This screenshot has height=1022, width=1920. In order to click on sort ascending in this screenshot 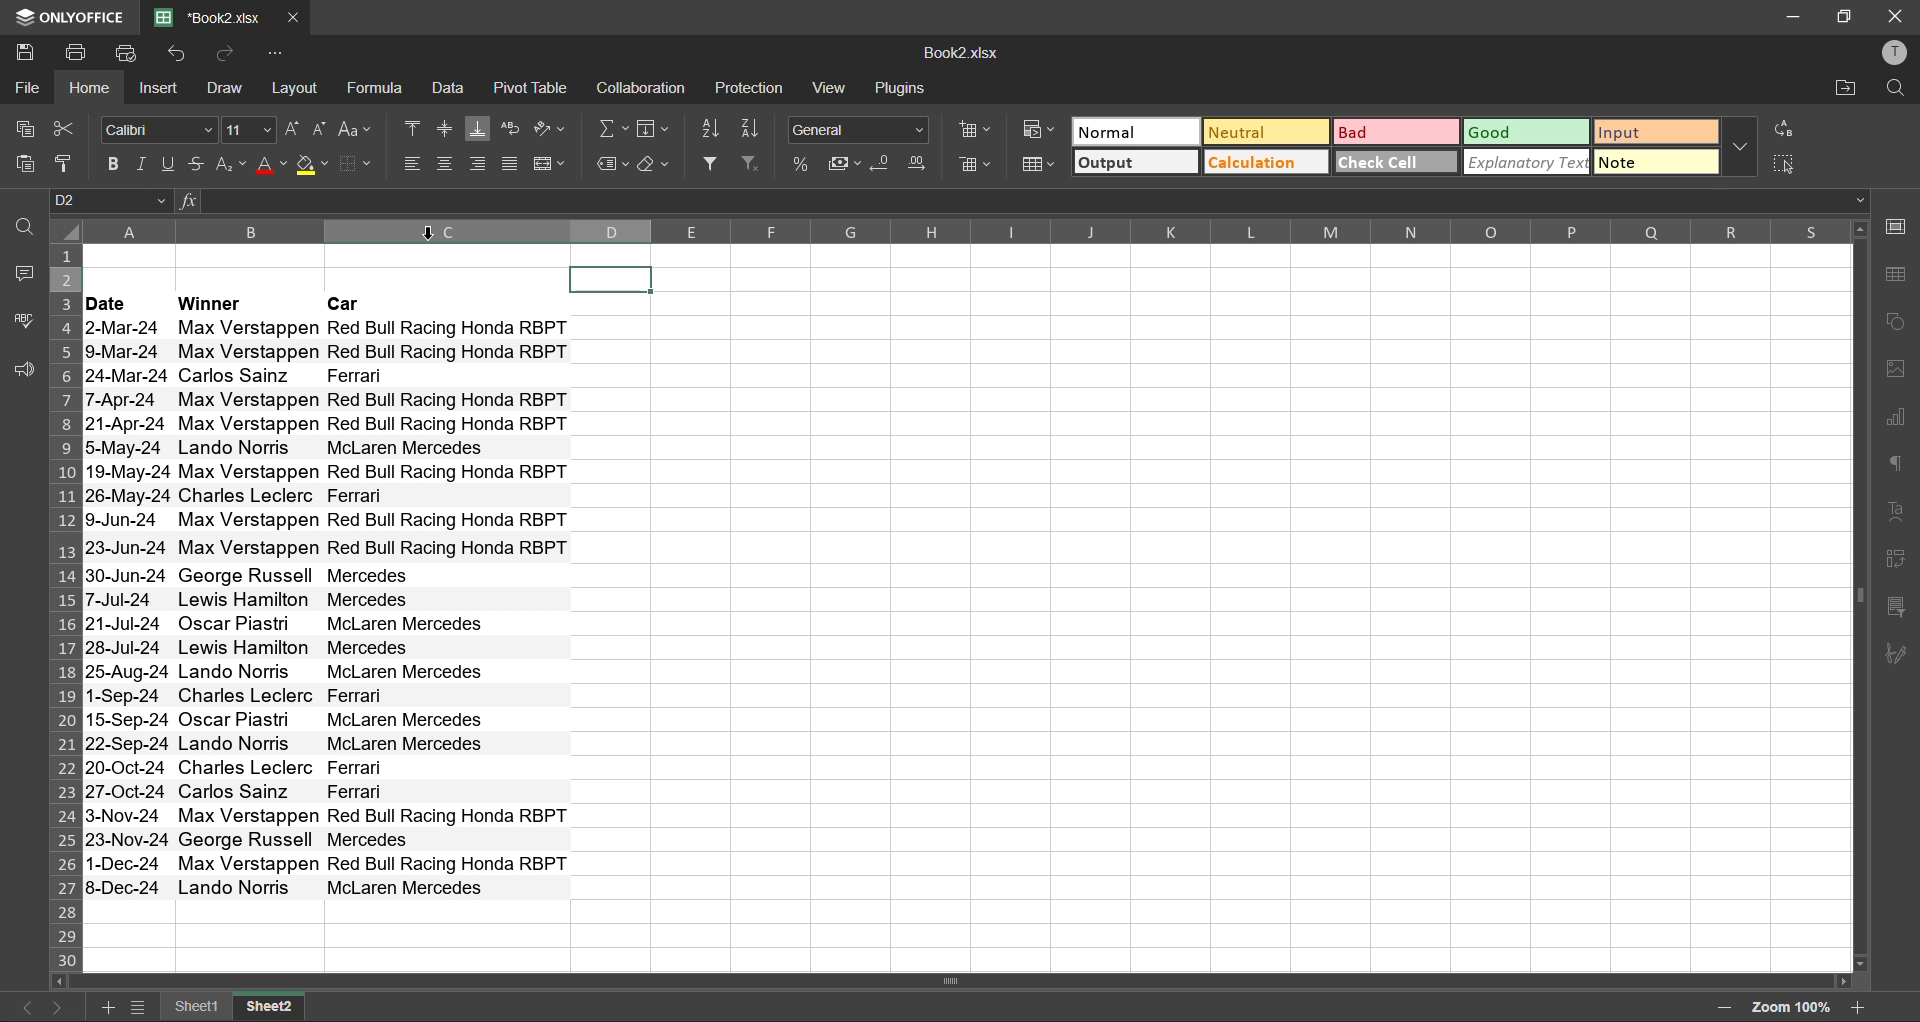, I will do `click(714, 133)`.